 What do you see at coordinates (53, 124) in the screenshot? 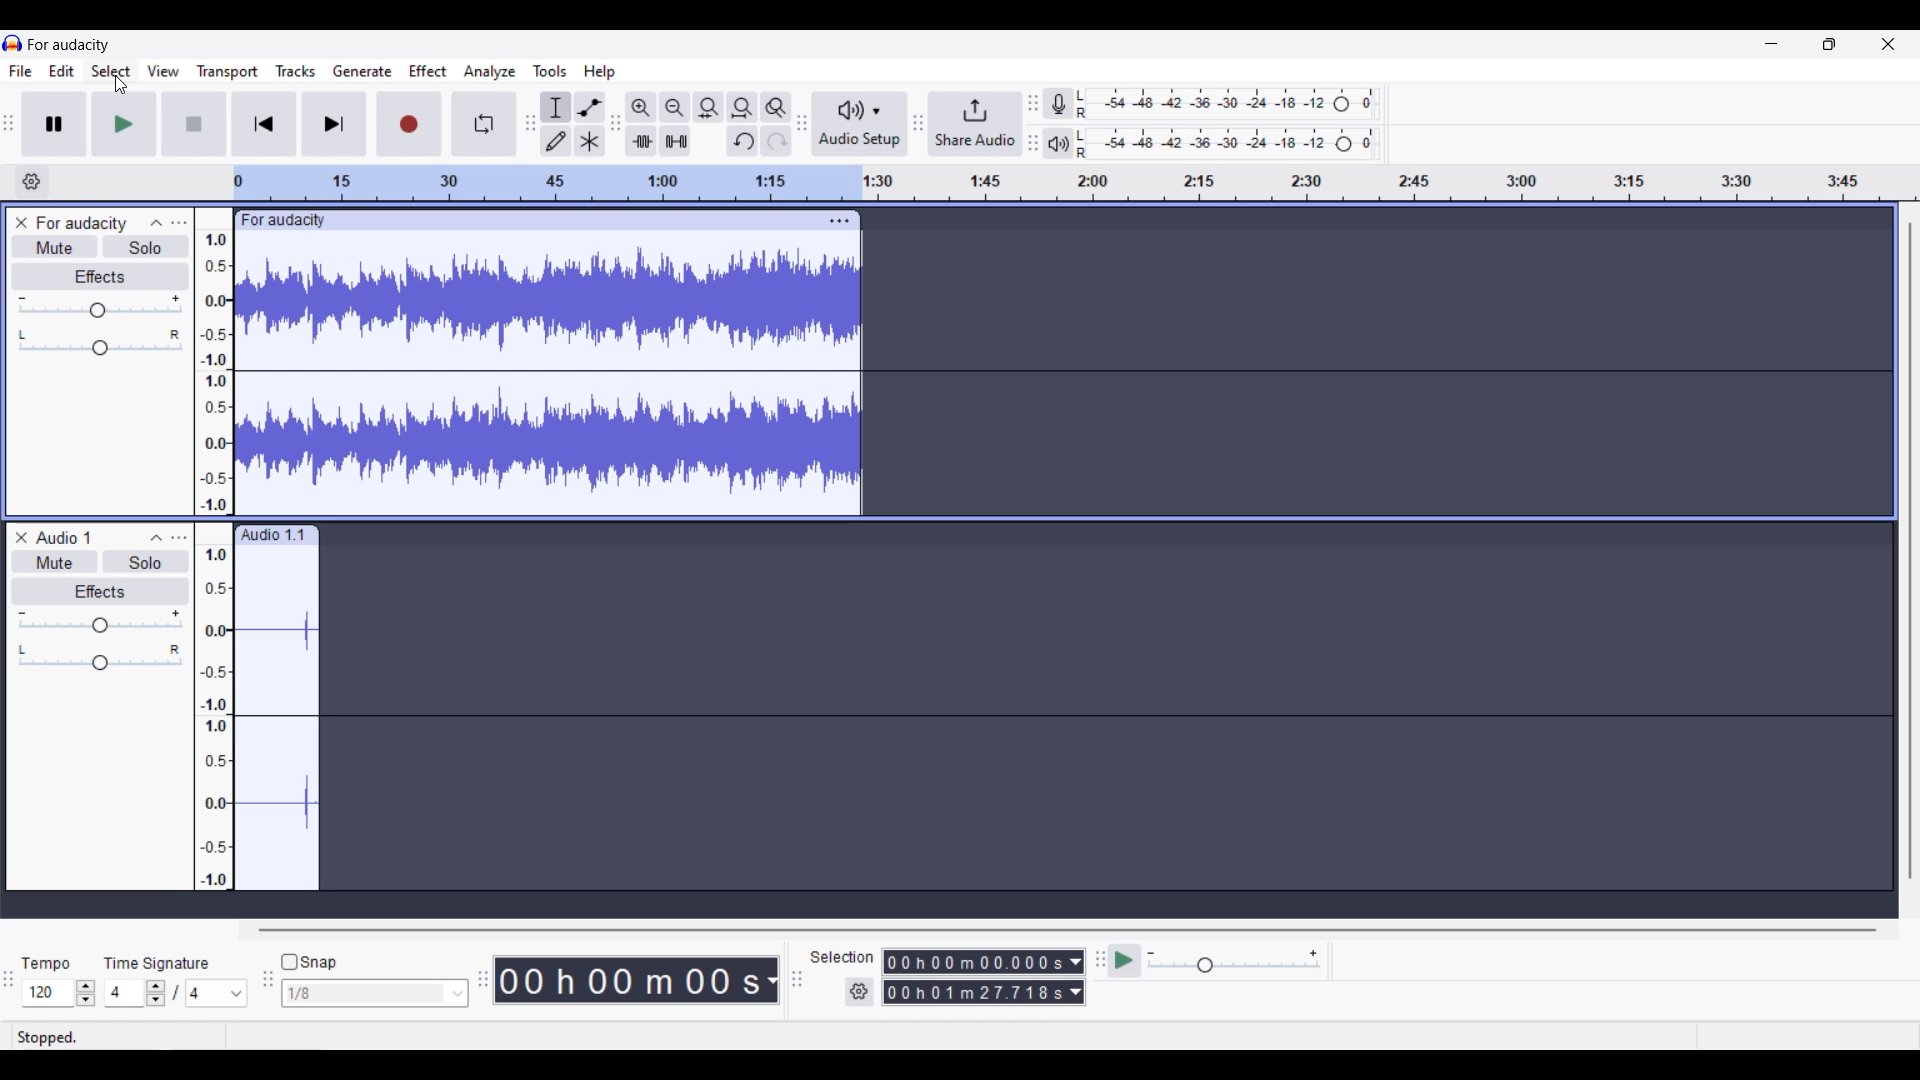
I see `Pause` at bounding box center [53, 124].